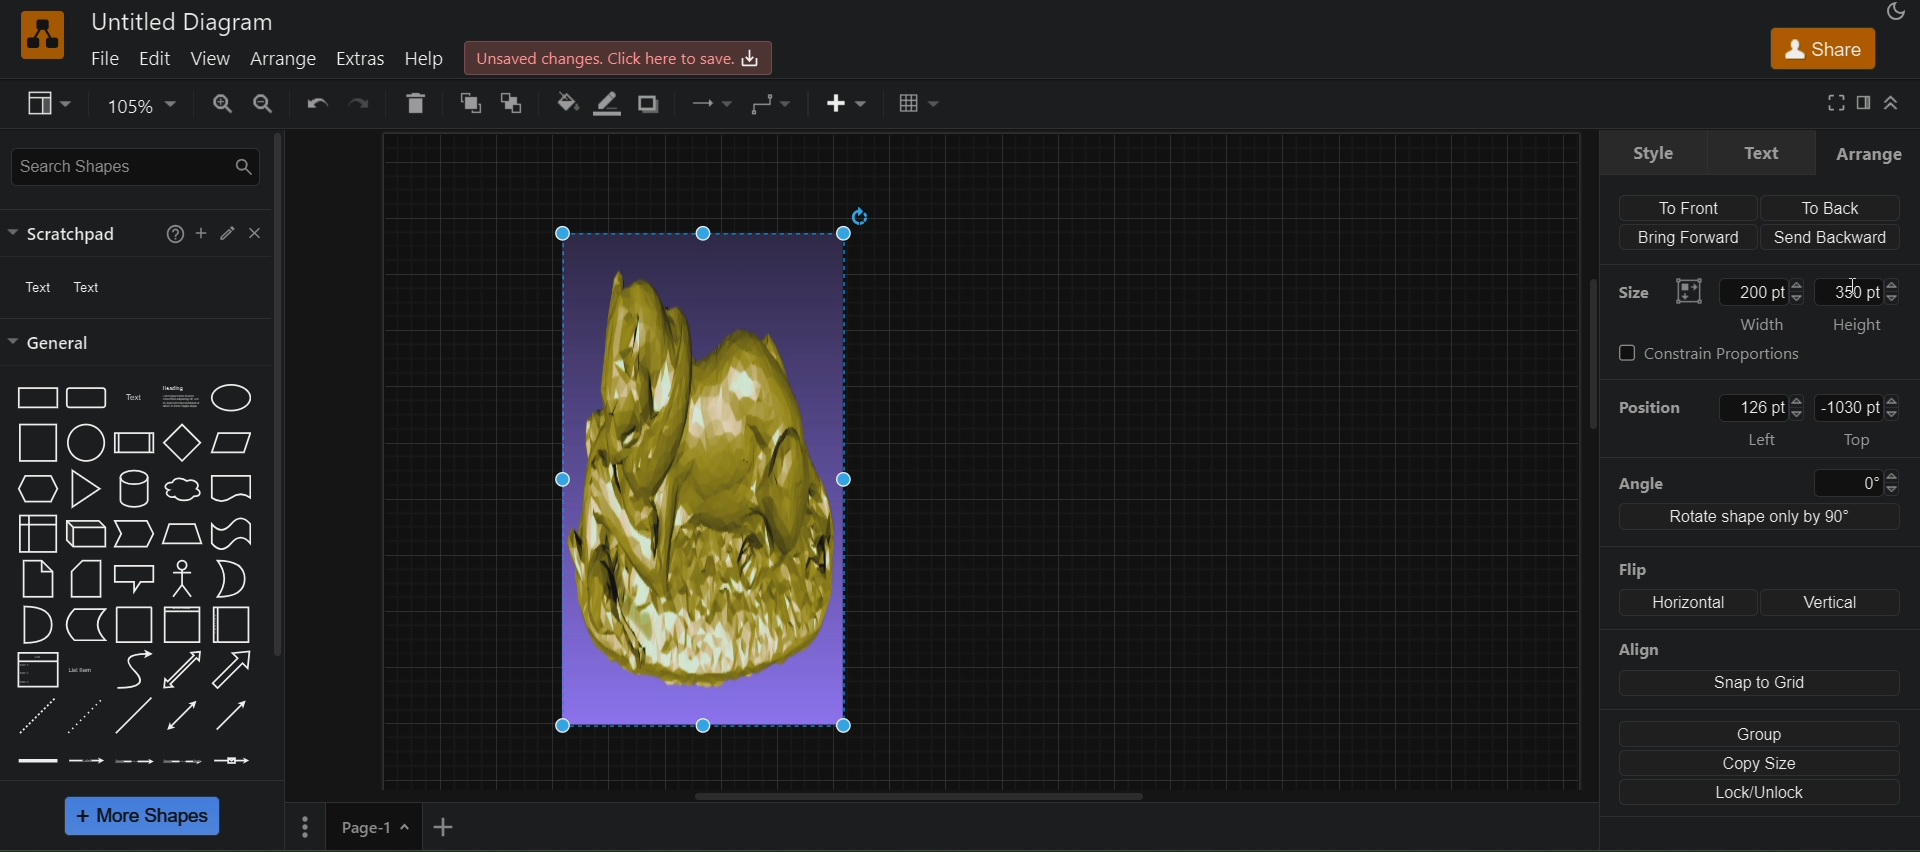  I want to click on Send backward (align), so click(1832, 237).